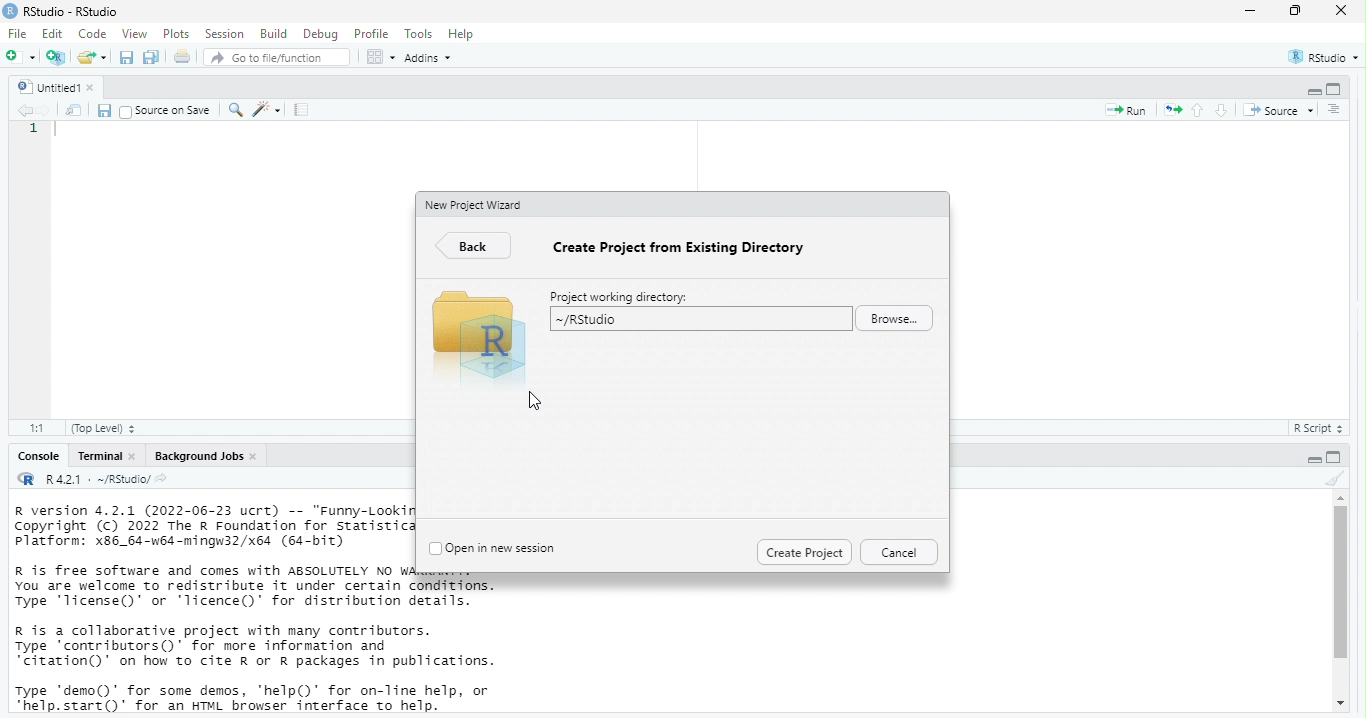 This screenshot has height=718, width=1366. I want to click on close, so click(136, 457).